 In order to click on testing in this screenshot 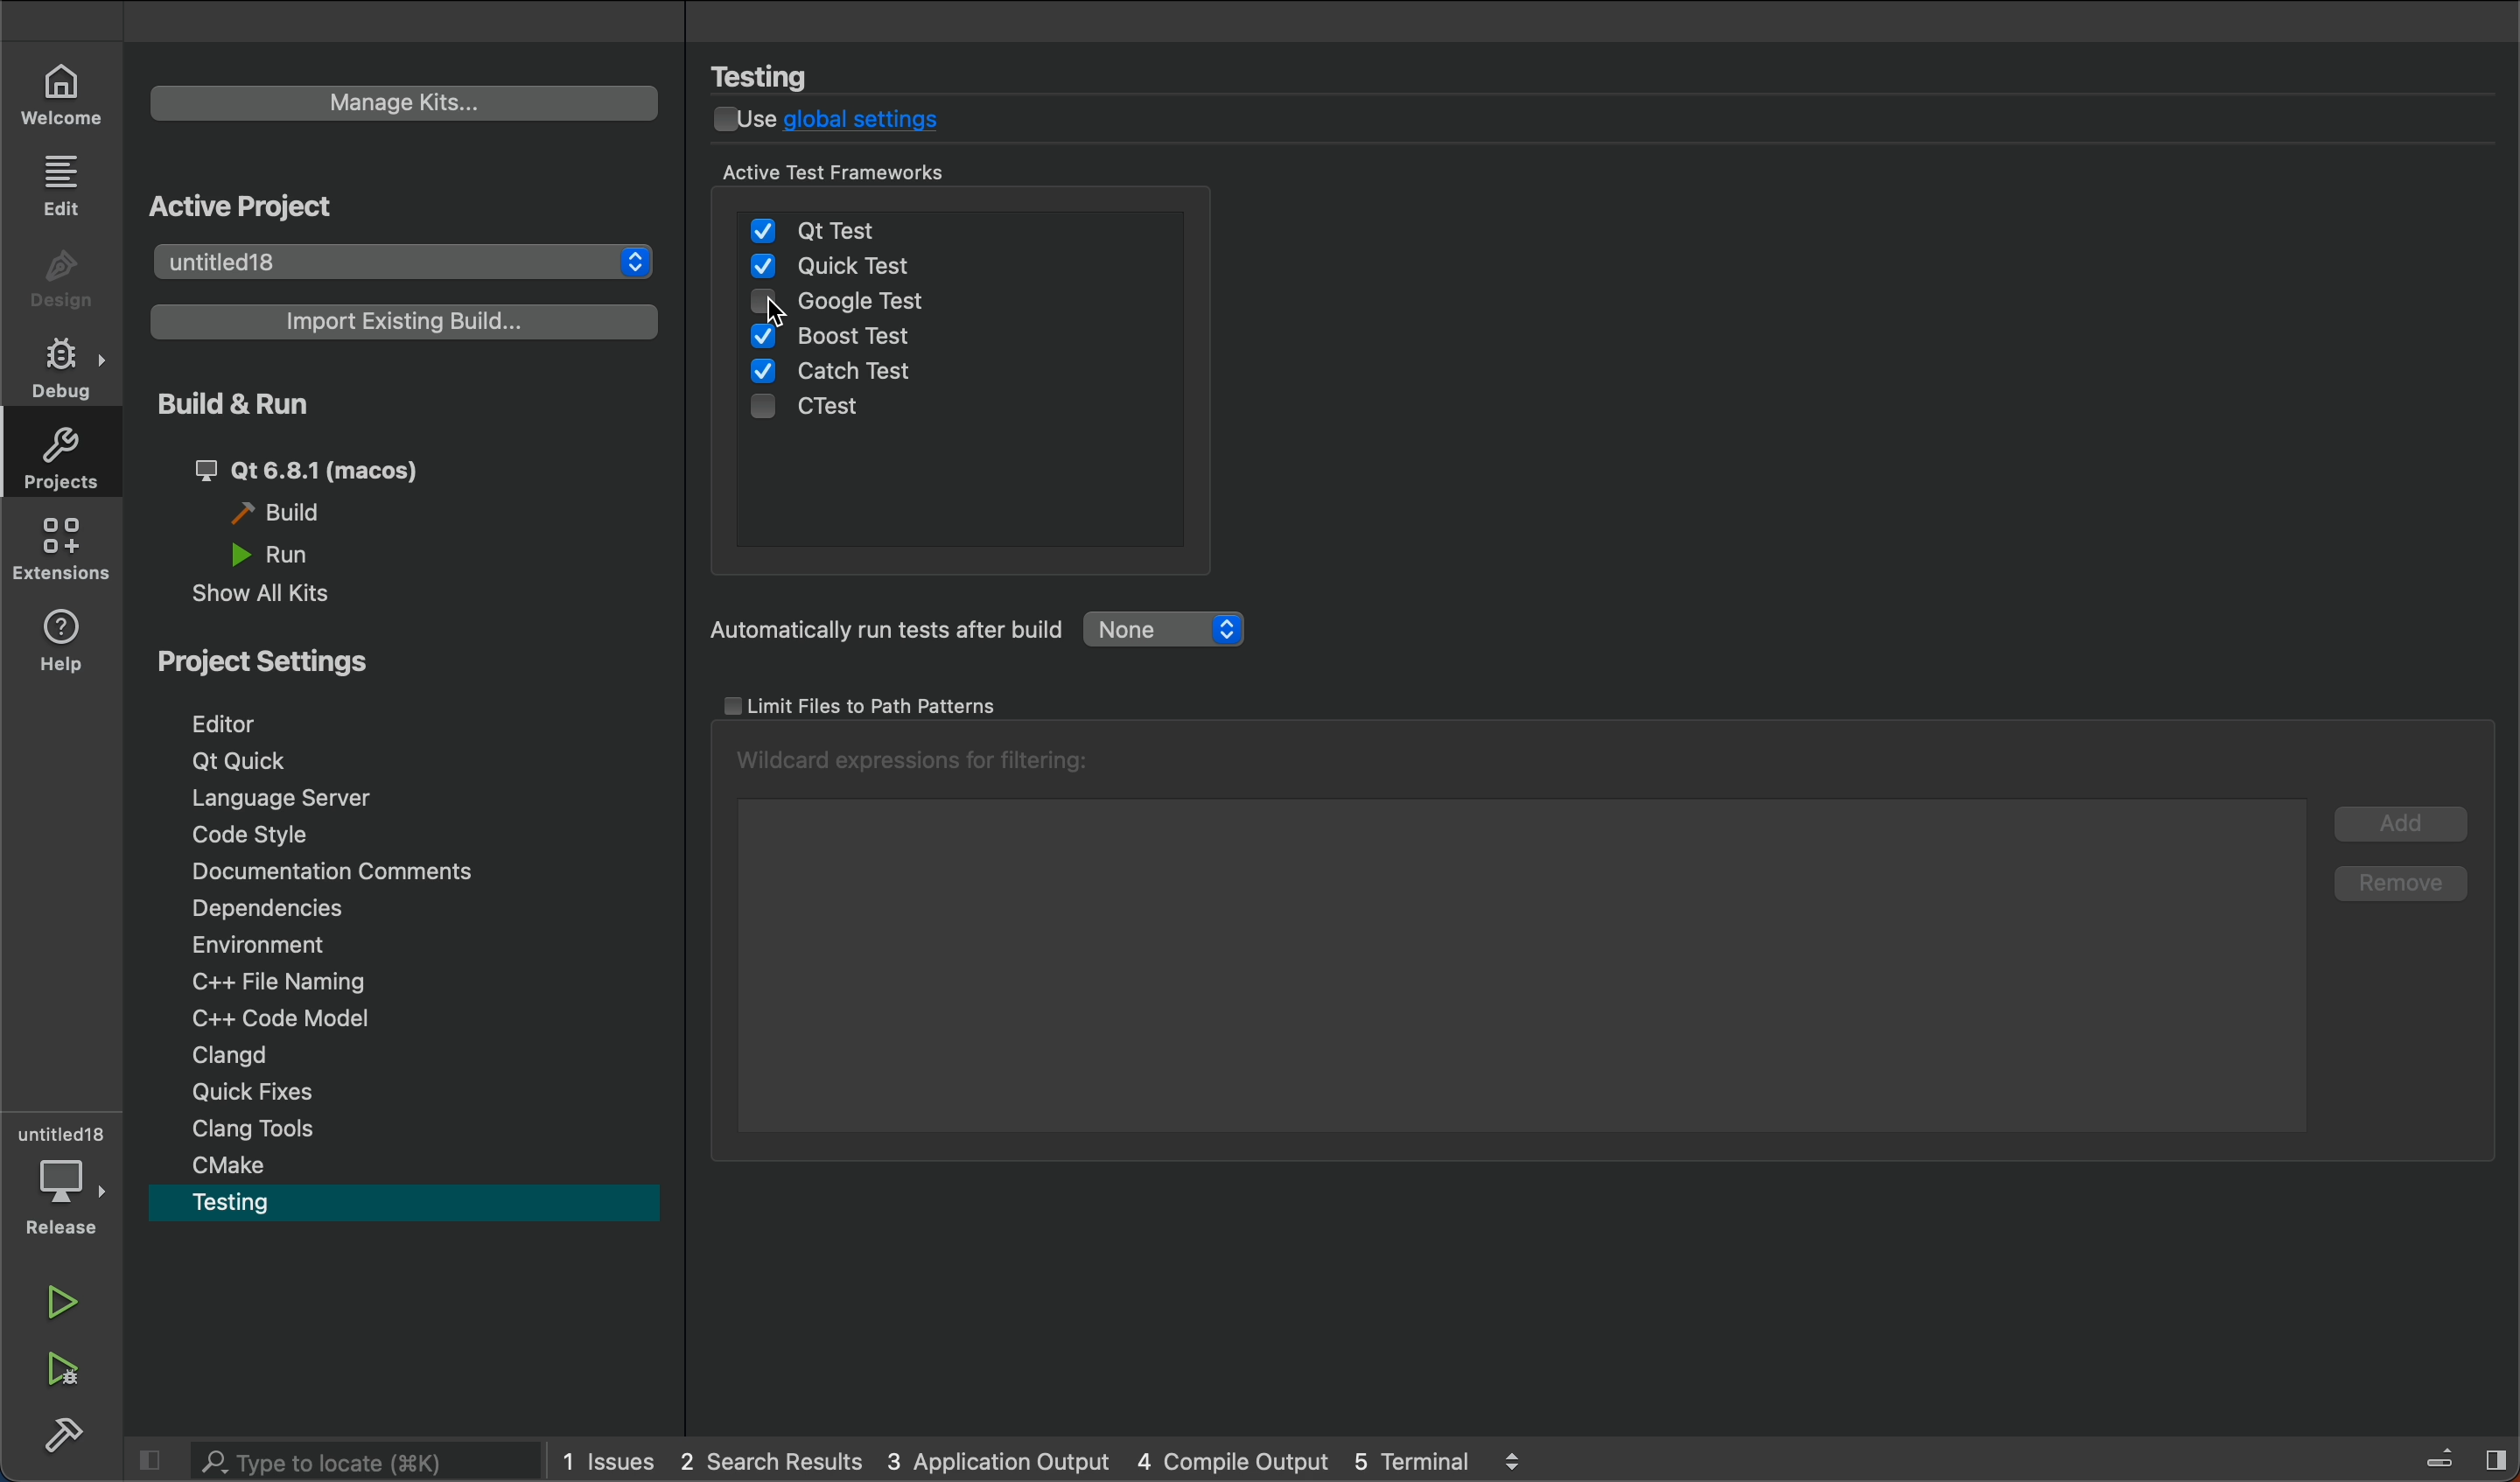, I will do `click(782, 76)`.